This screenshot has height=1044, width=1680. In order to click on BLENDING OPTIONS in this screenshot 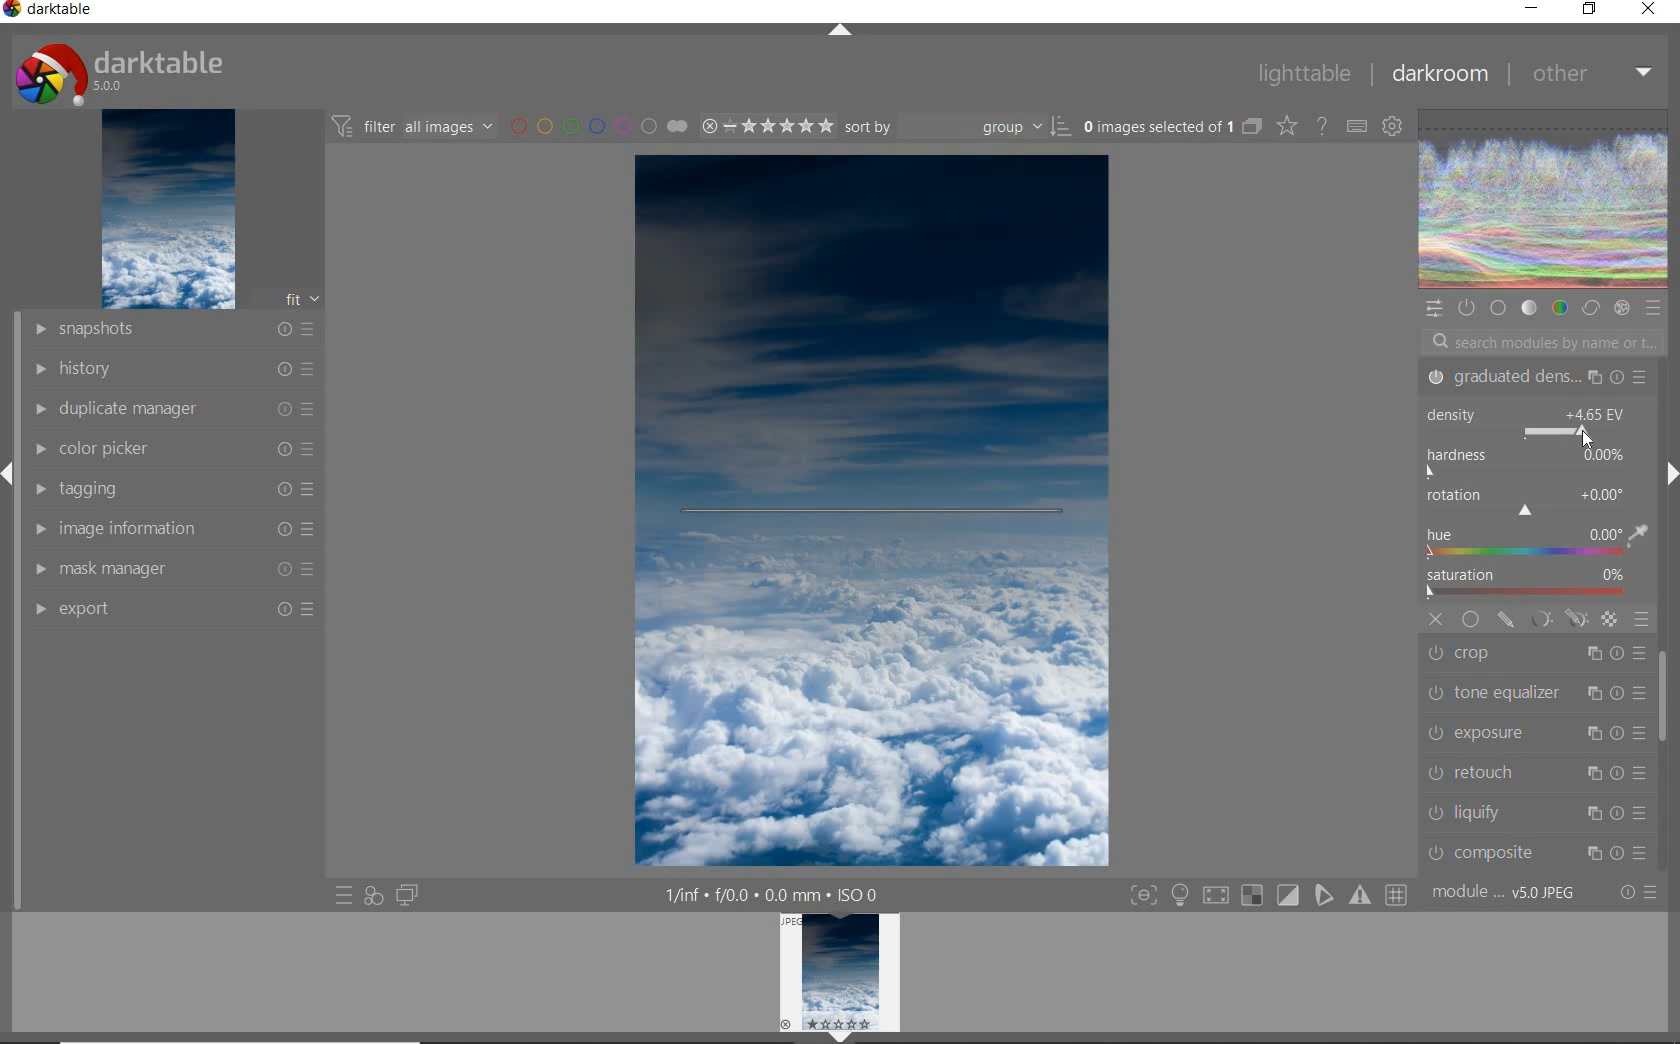, I will do `click(1641, 619)`.